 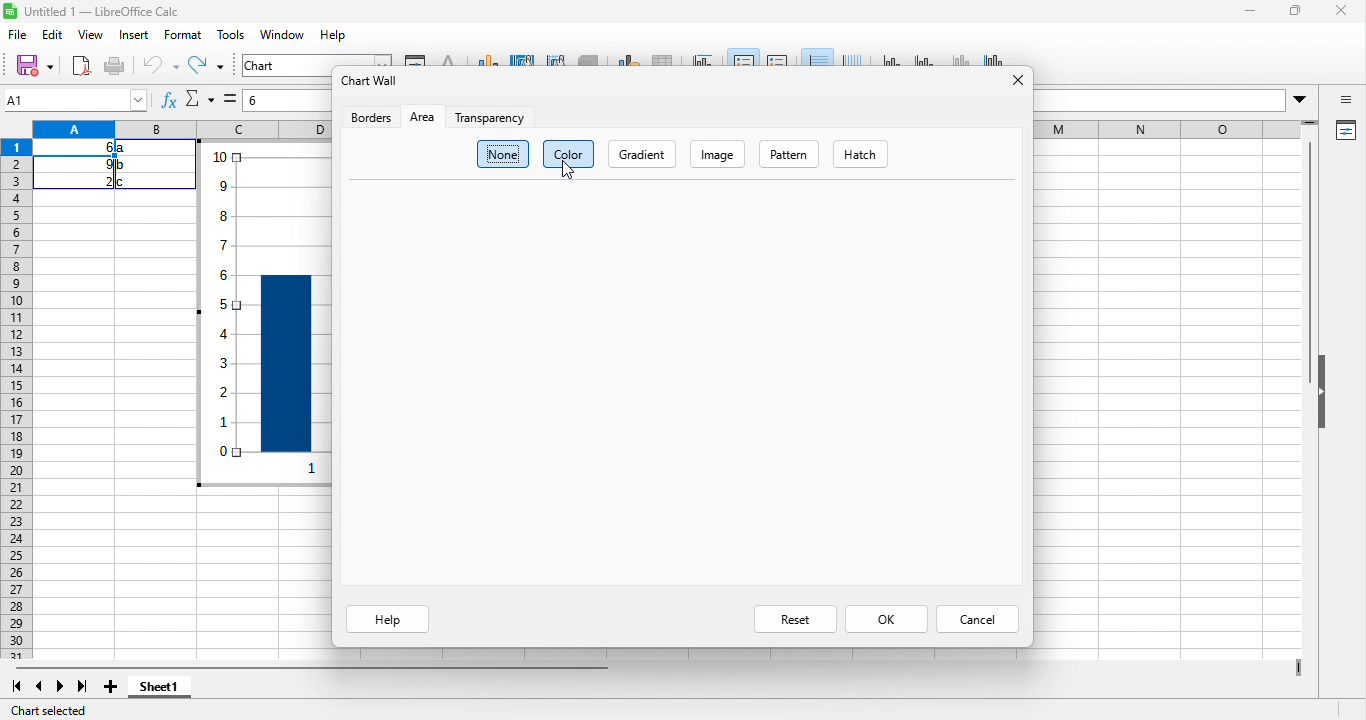 What do you see at coordinates (36, 68) in the screenshot?
I see `save` at bounding box center [36, 68].